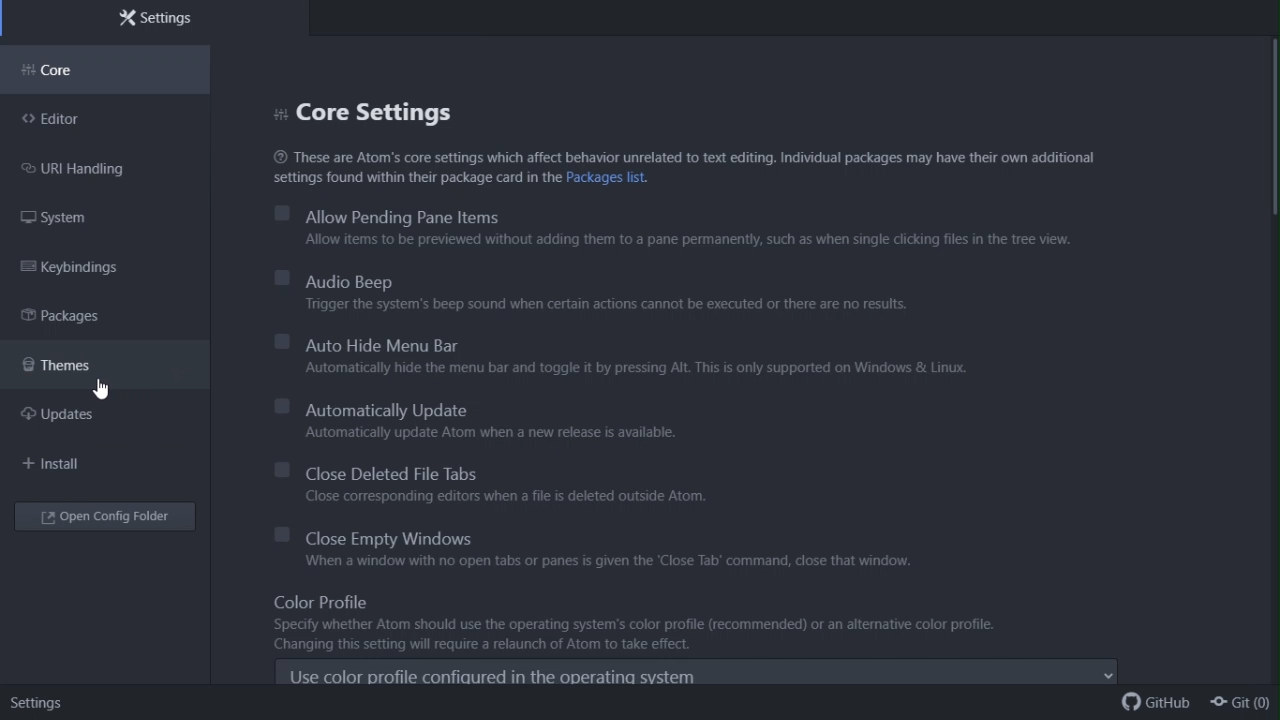 This screenshot has height=720, width=1280. Describe the element at coordinates (157, 19) in the screenshot. I see `Settings` at that location.